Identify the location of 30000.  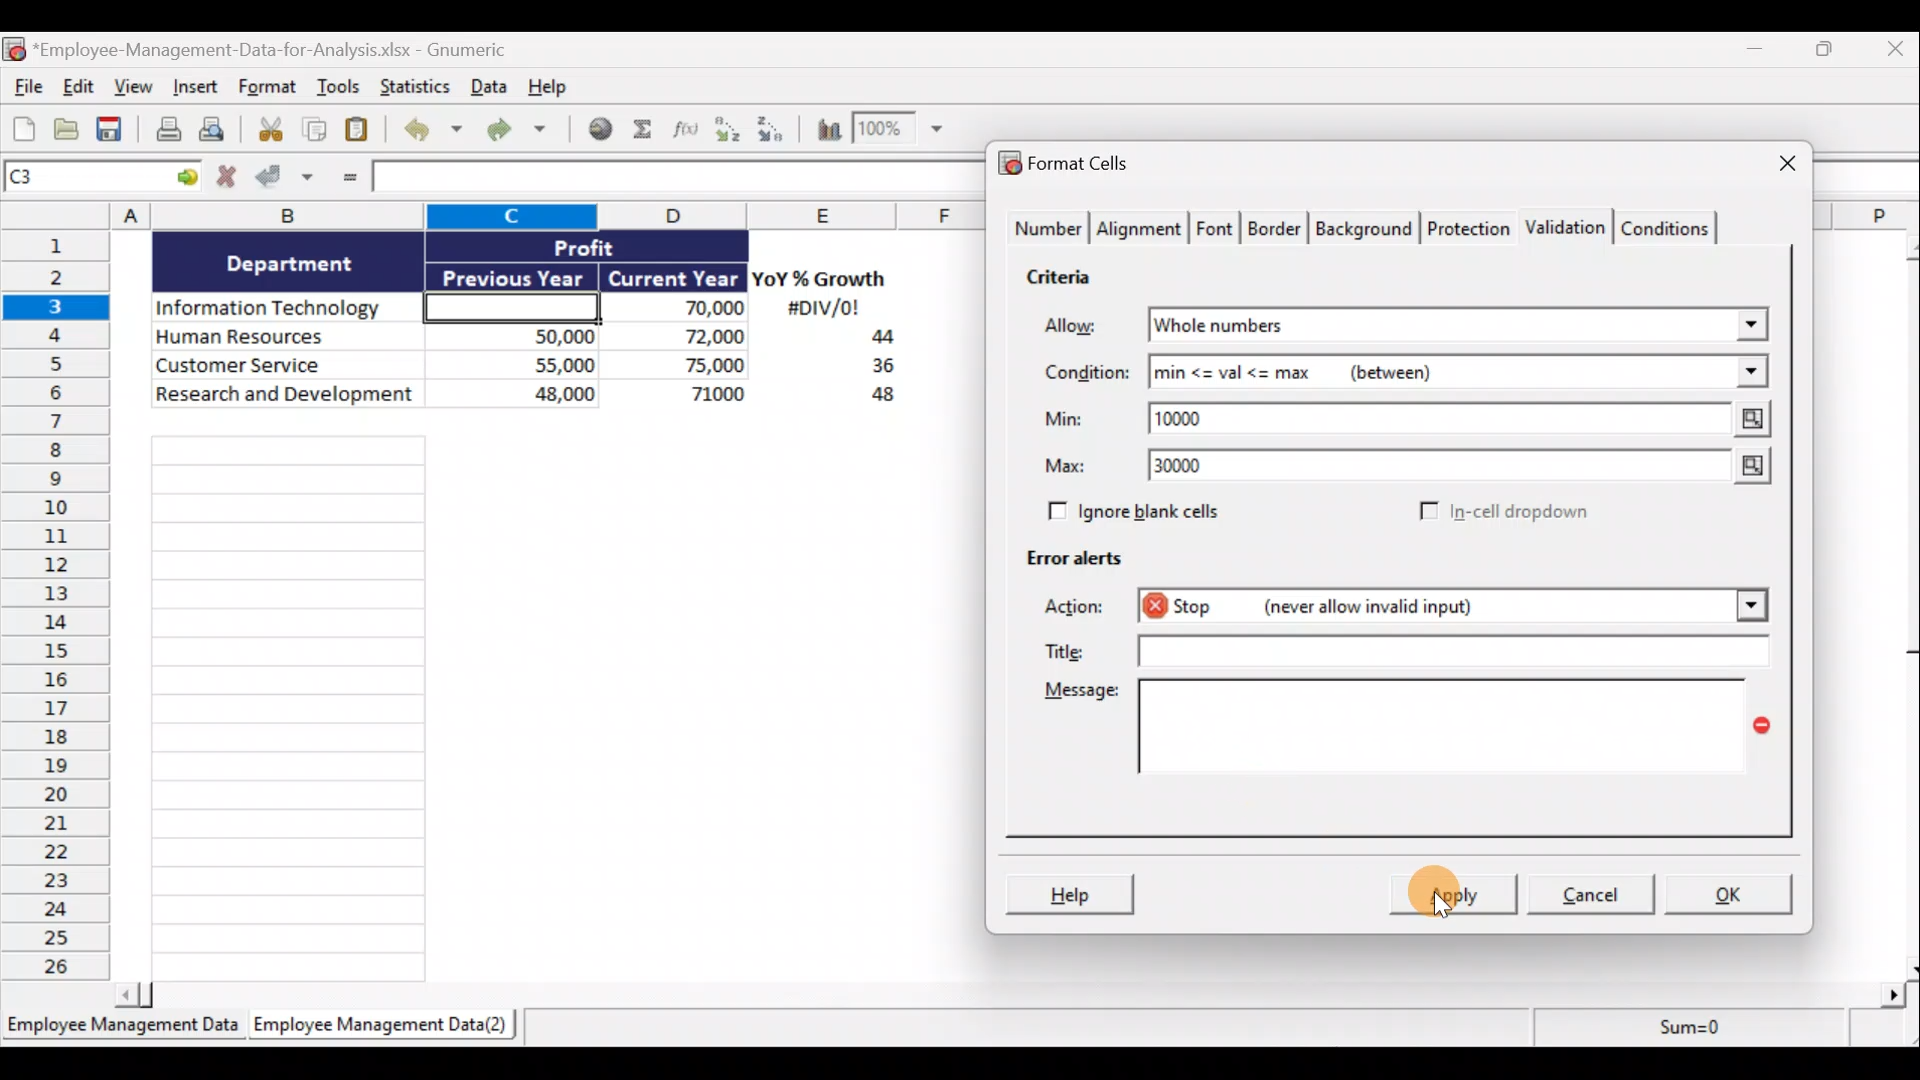
(1192, 468).